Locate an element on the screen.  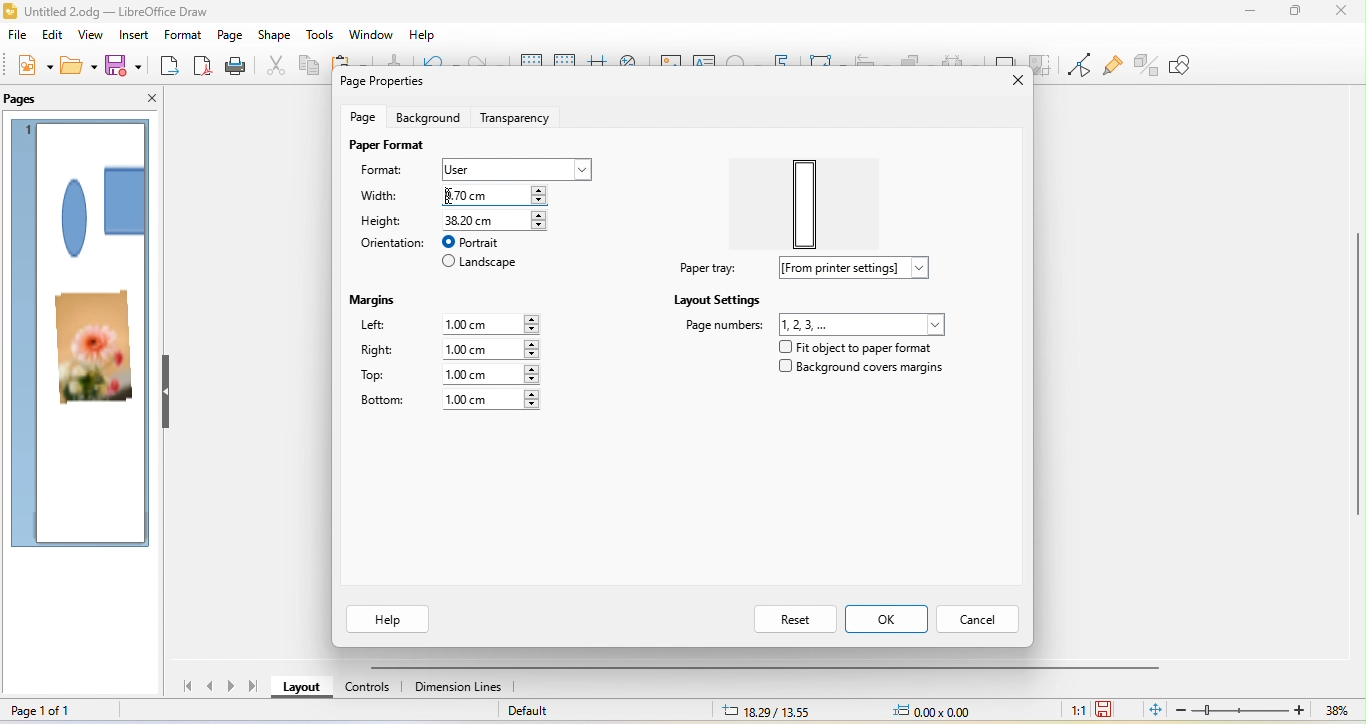
clone formatting is located at coordinates (400, 60).